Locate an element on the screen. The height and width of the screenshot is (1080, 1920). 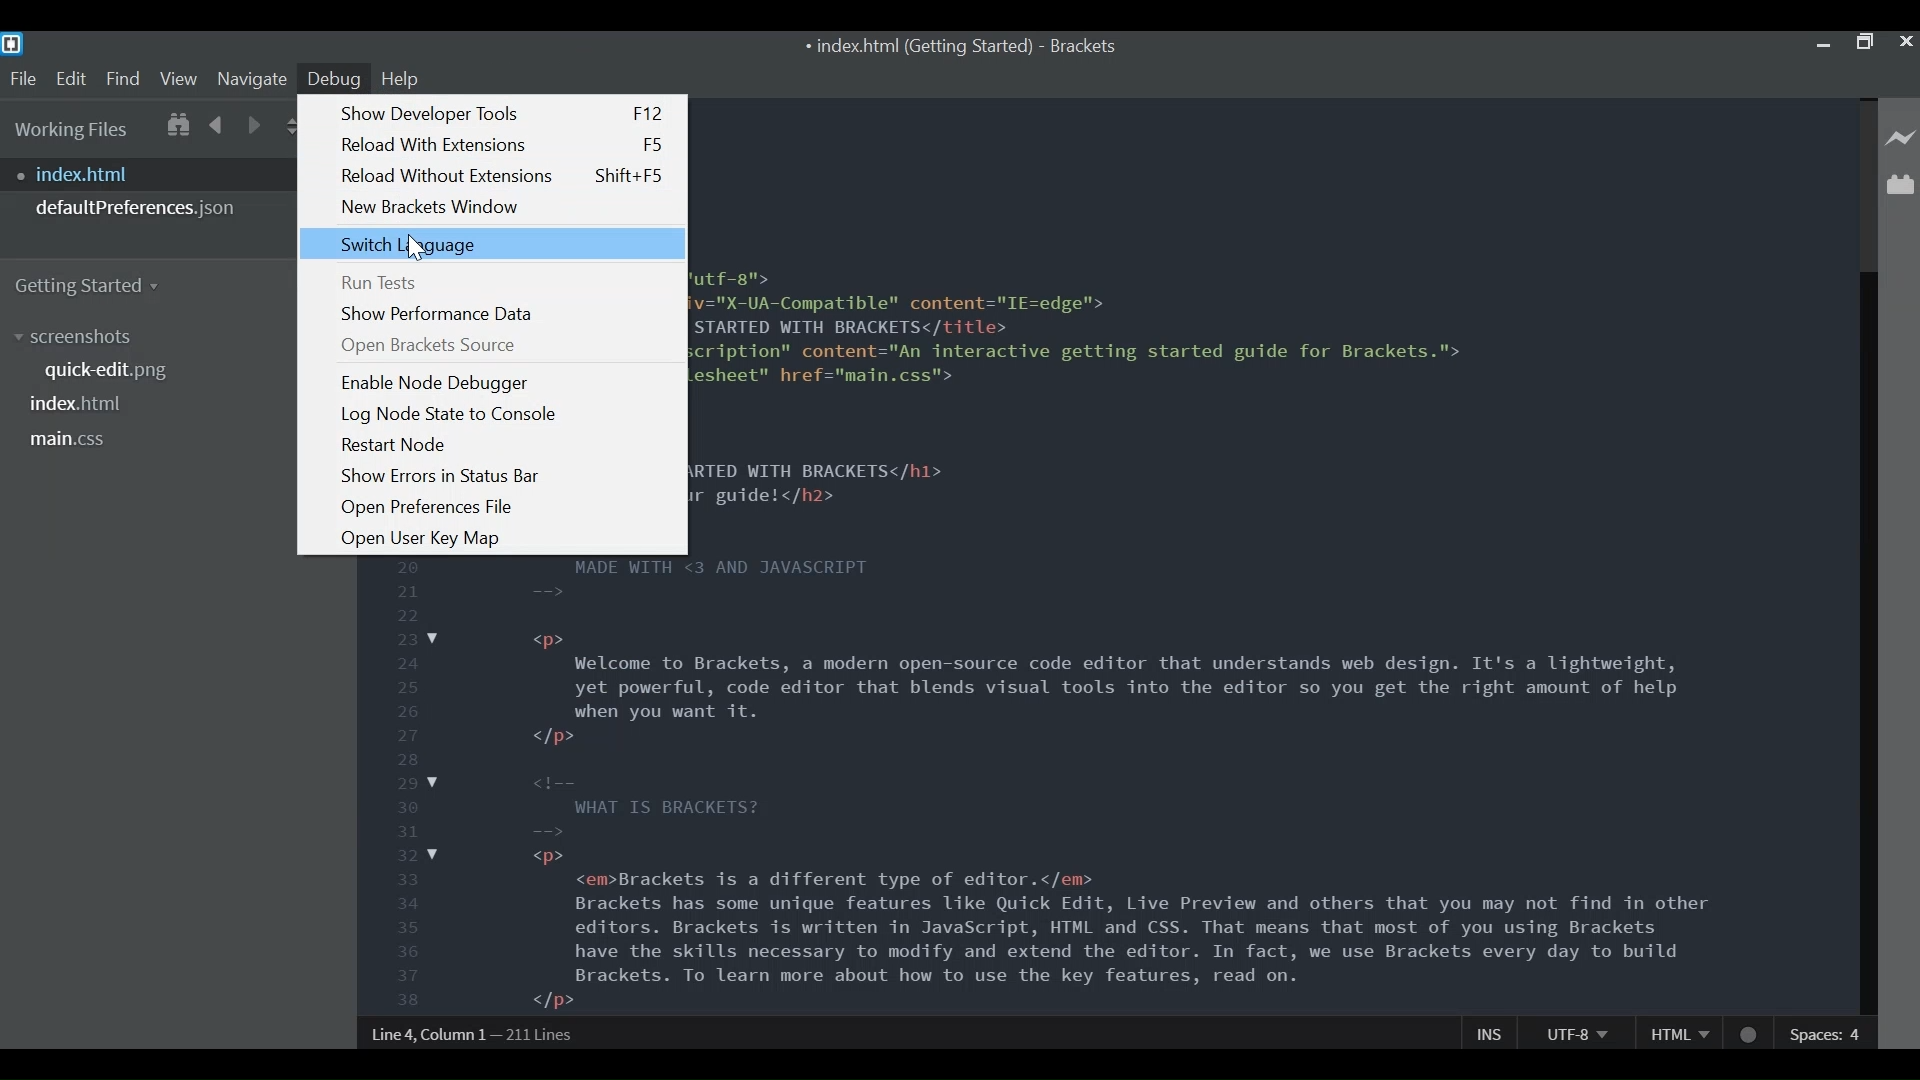
Show Errors in Status bar is located at coordinates (448, 476).